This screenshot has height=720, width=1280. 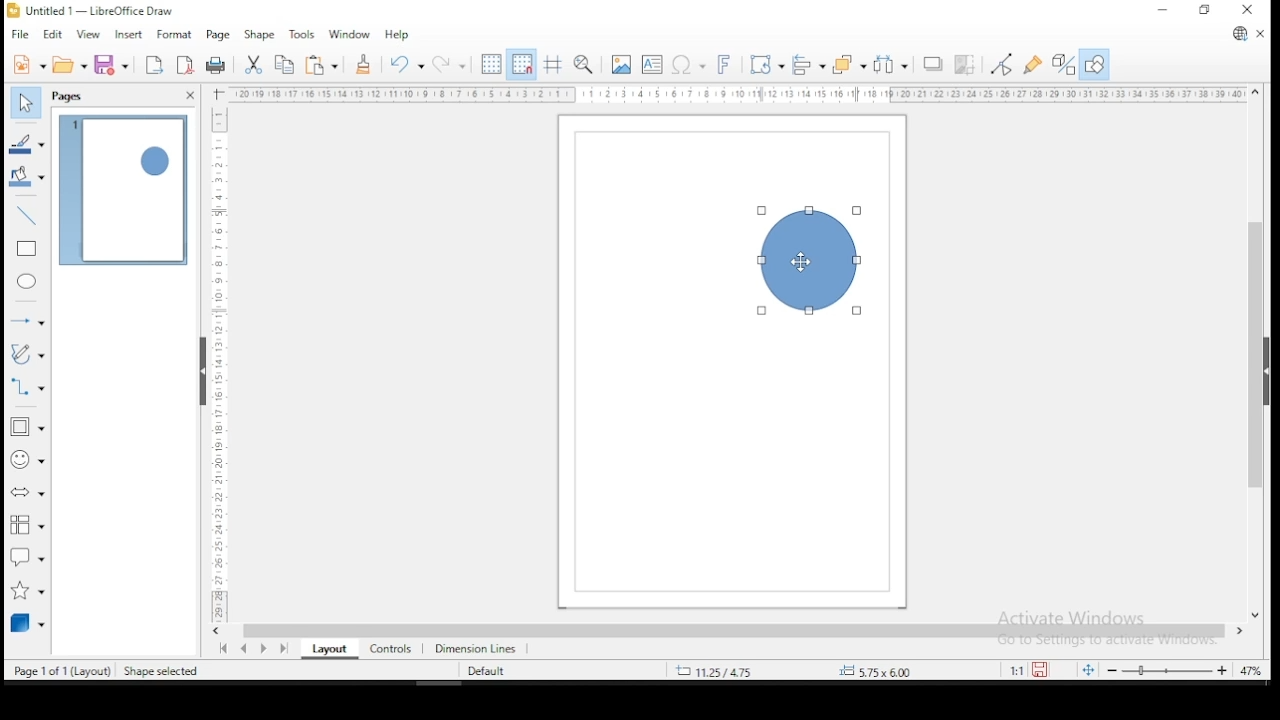 I want to click on export, so click(x=152, y=65).